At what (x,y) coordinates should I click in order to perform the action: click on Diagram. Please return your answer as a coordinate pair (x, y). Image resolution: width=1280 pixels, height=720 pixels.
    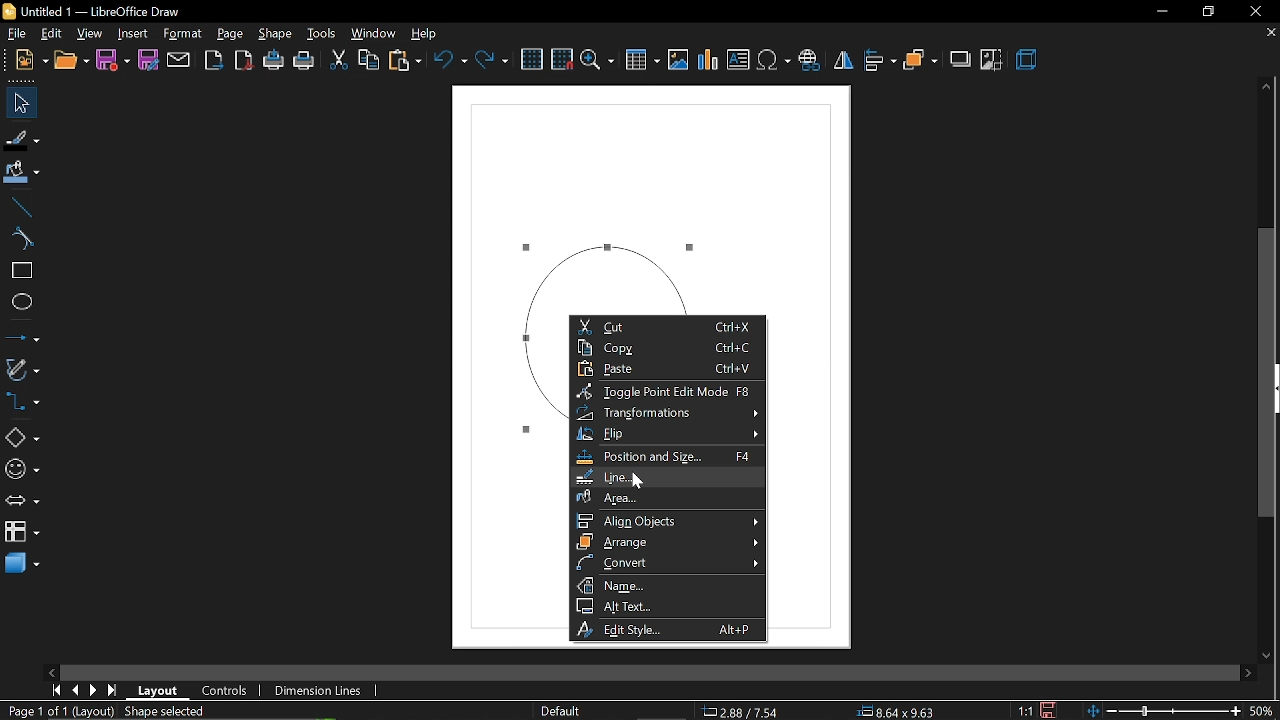
    Looking at the image, I should click on (617, 195).